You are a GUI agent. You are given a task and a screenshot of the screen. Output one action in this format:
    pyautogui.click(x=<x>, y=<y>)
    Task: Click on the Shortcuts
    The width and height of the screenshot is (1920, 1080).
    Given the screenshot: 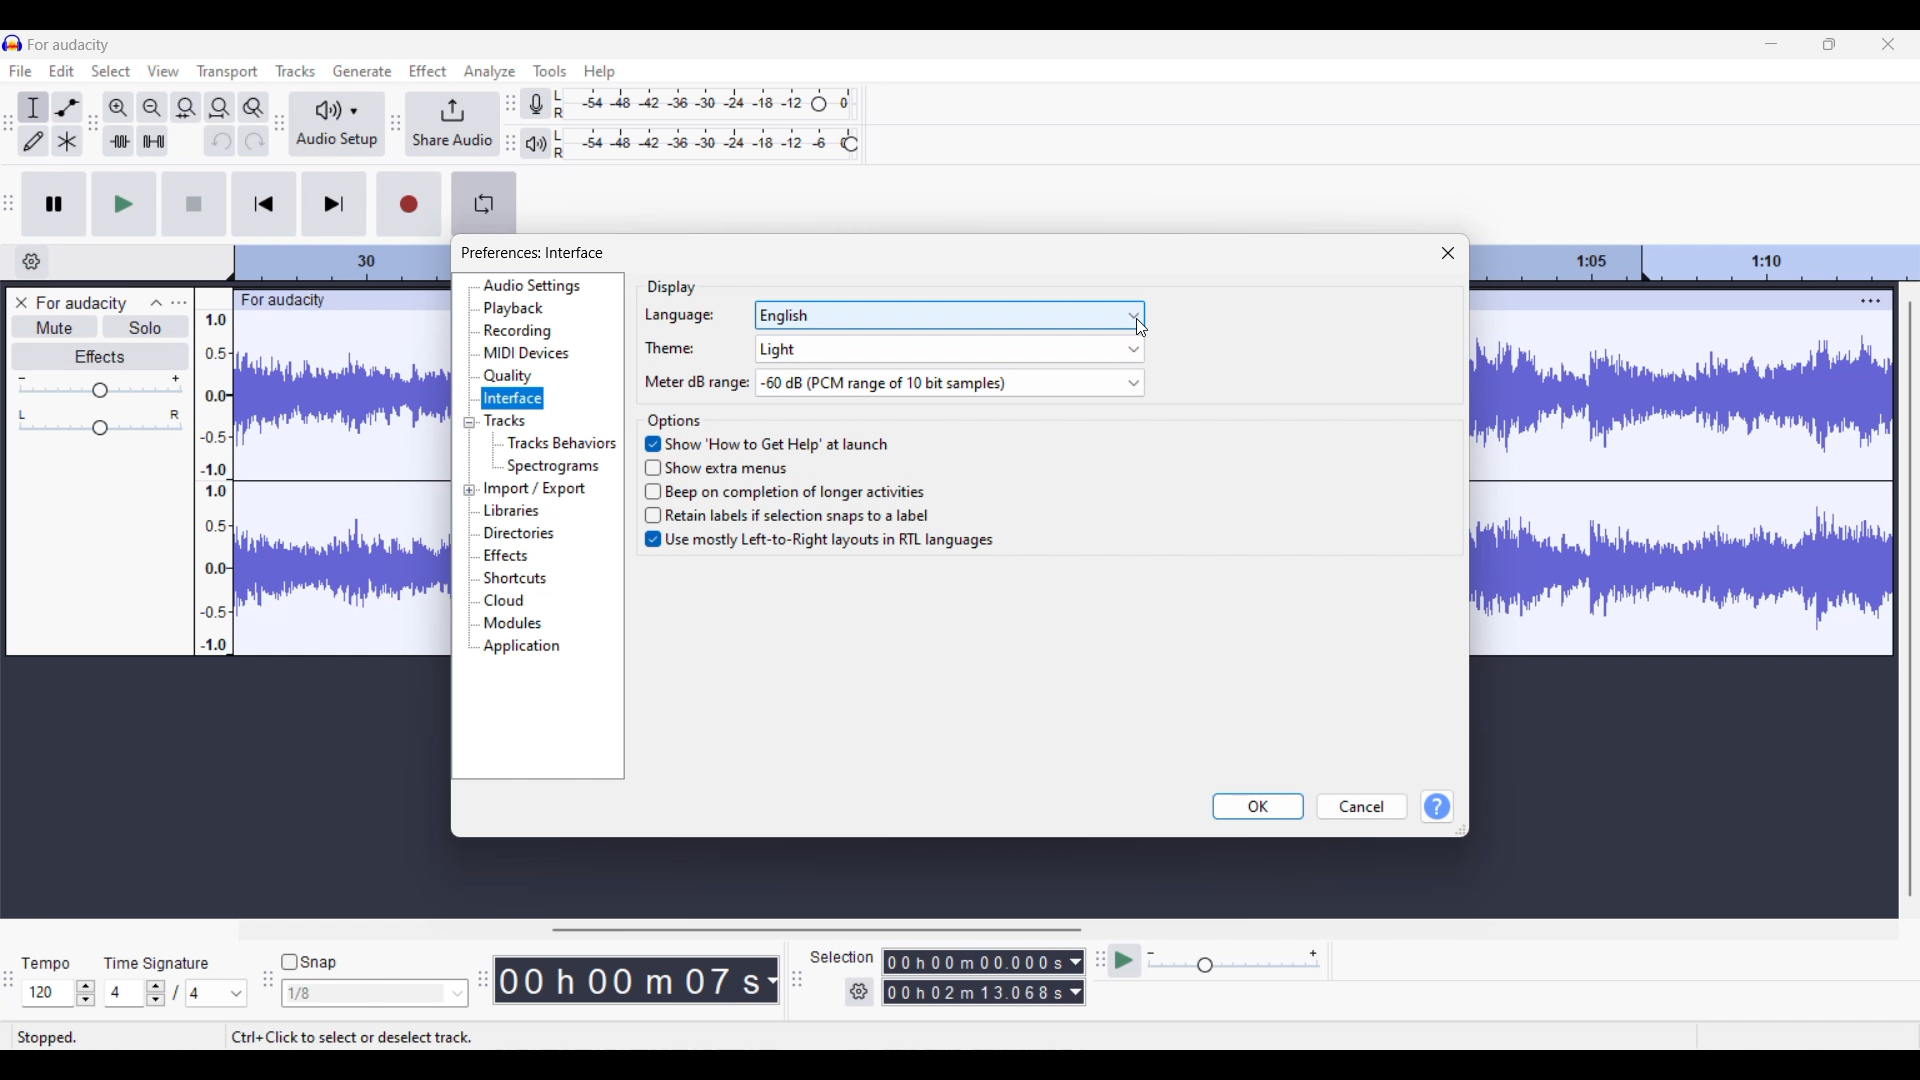 What is the action you would take?
    pyautogui.click(x=514, y=578)
    